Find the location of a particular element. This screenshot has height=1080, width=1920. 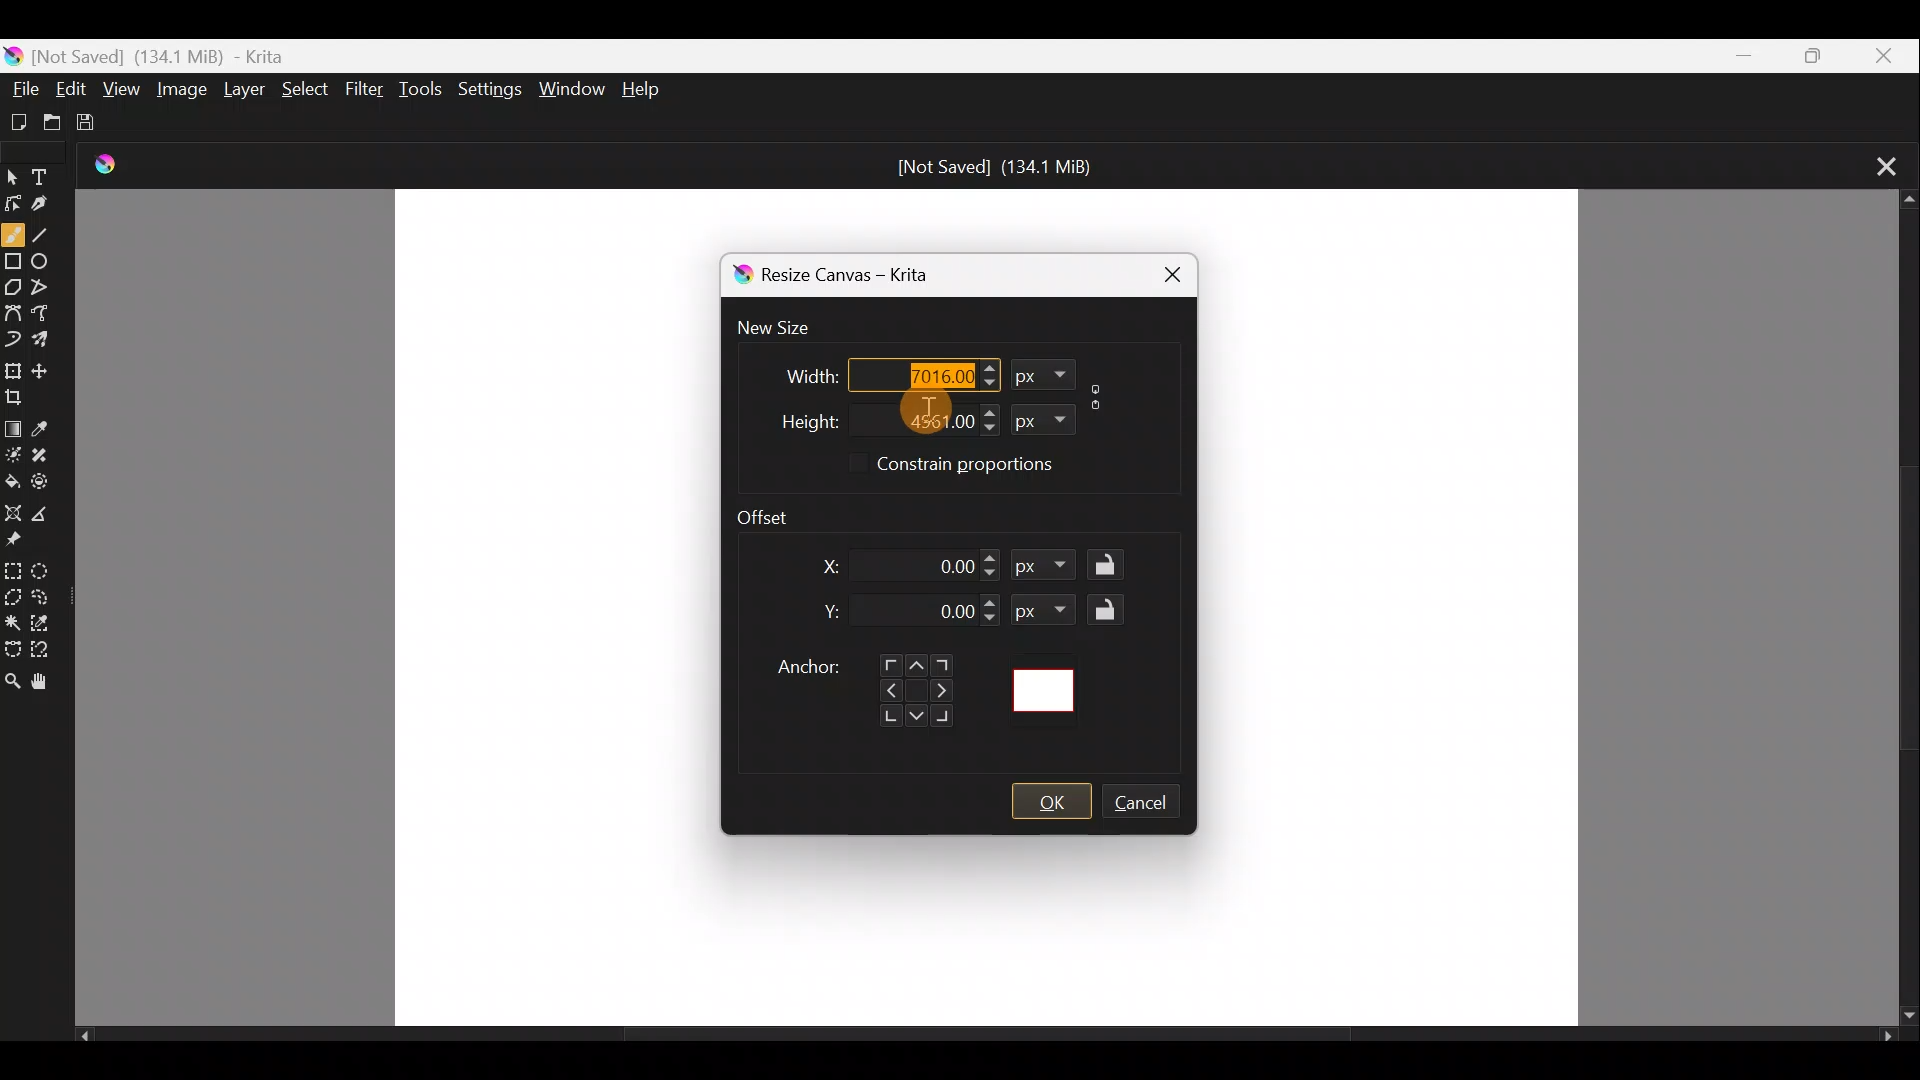

Tools is located at coordinates (424, 90).